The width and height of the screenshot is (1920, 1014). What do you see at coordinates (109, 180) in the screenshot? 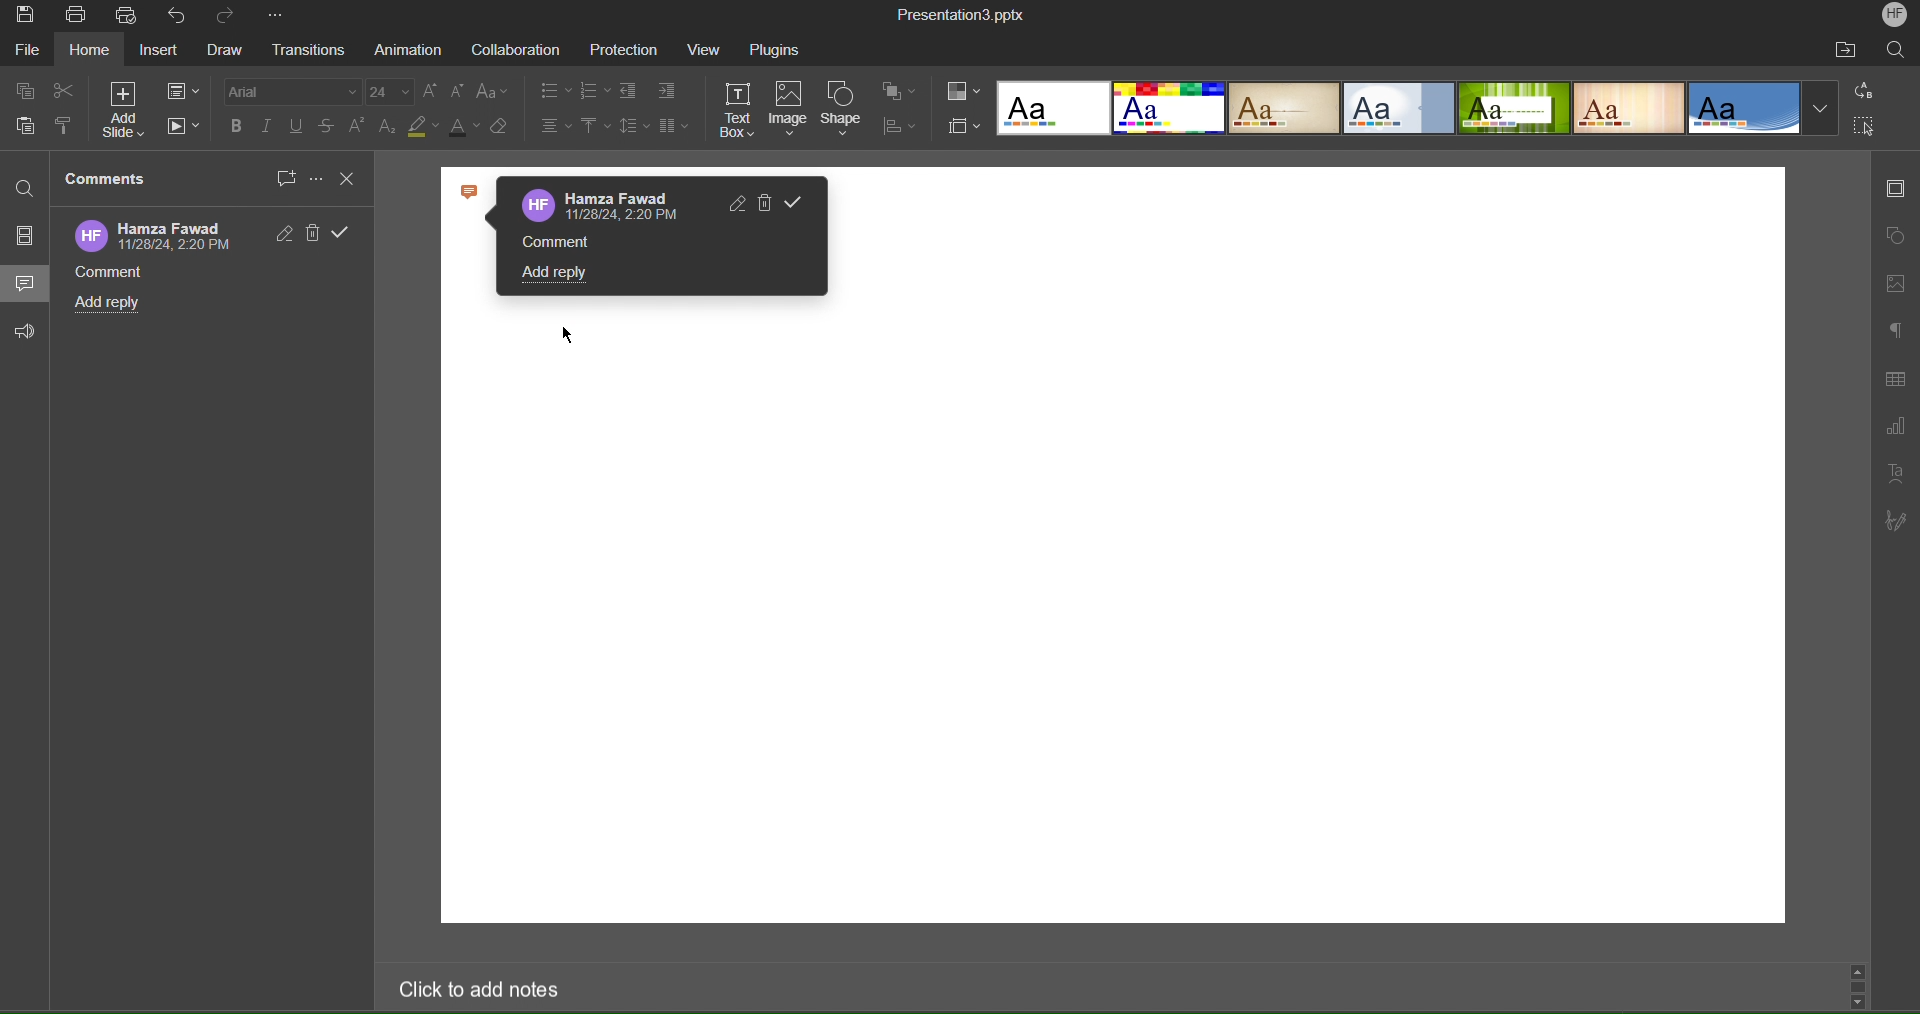
I see `Comments` at bounding box center [109, 180].